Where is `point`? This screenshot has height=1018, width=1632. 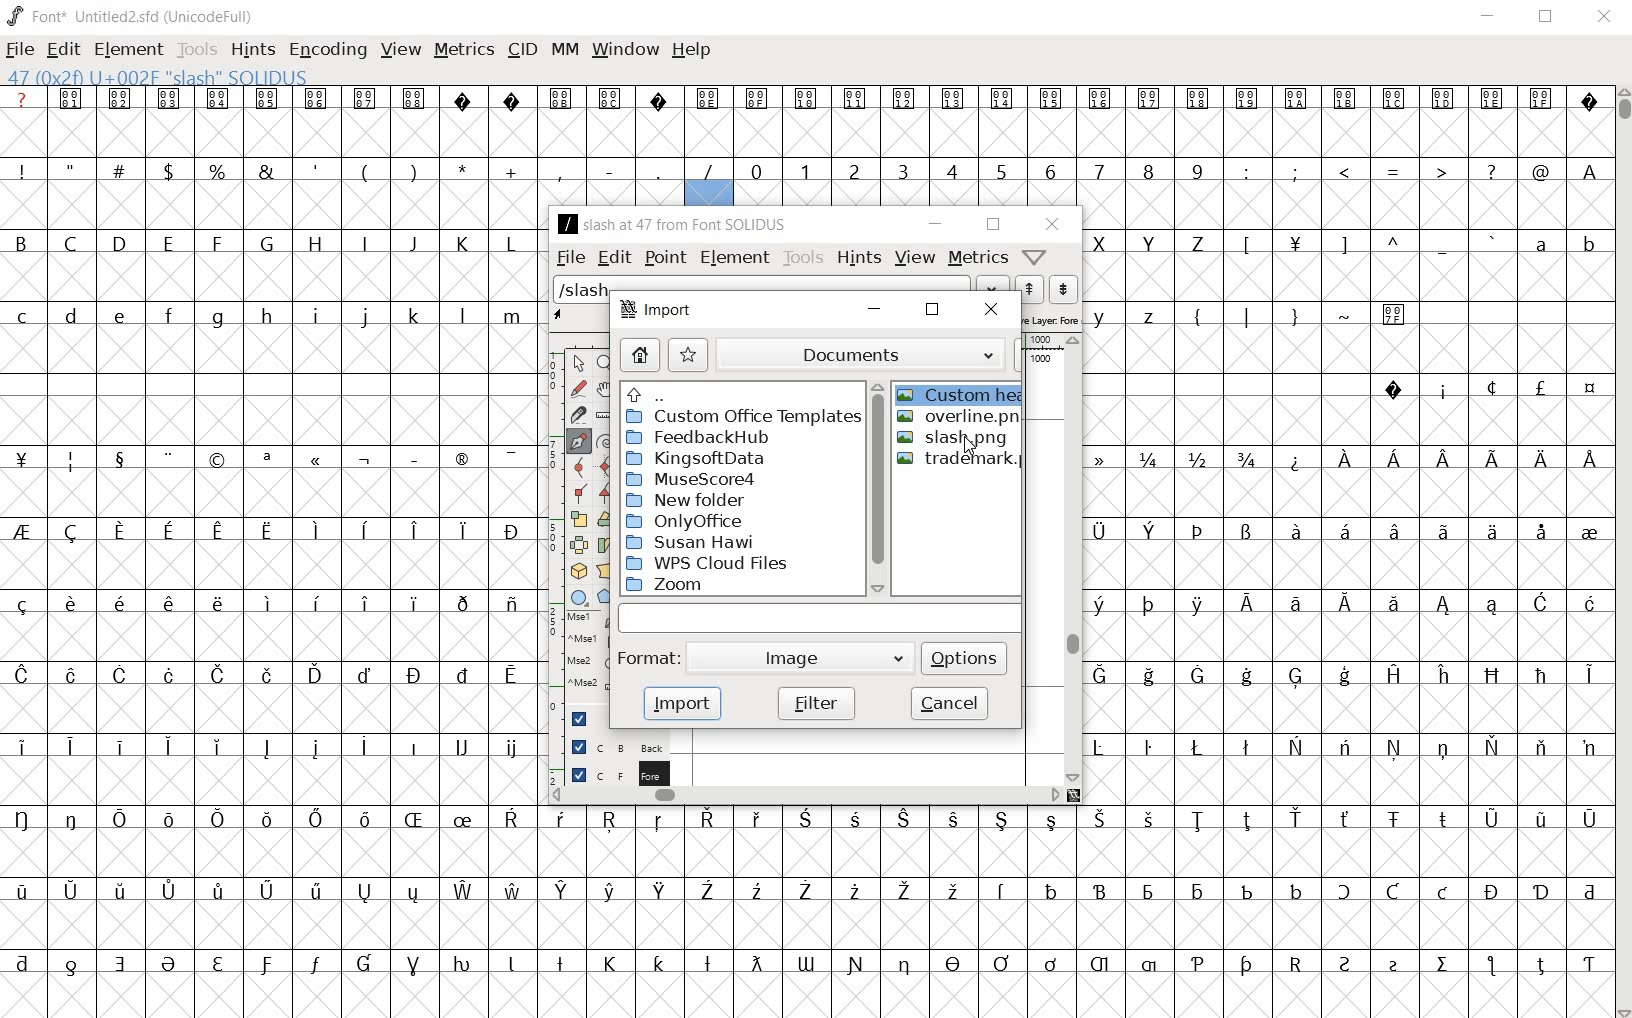 point is located at coordinates (663, 257).